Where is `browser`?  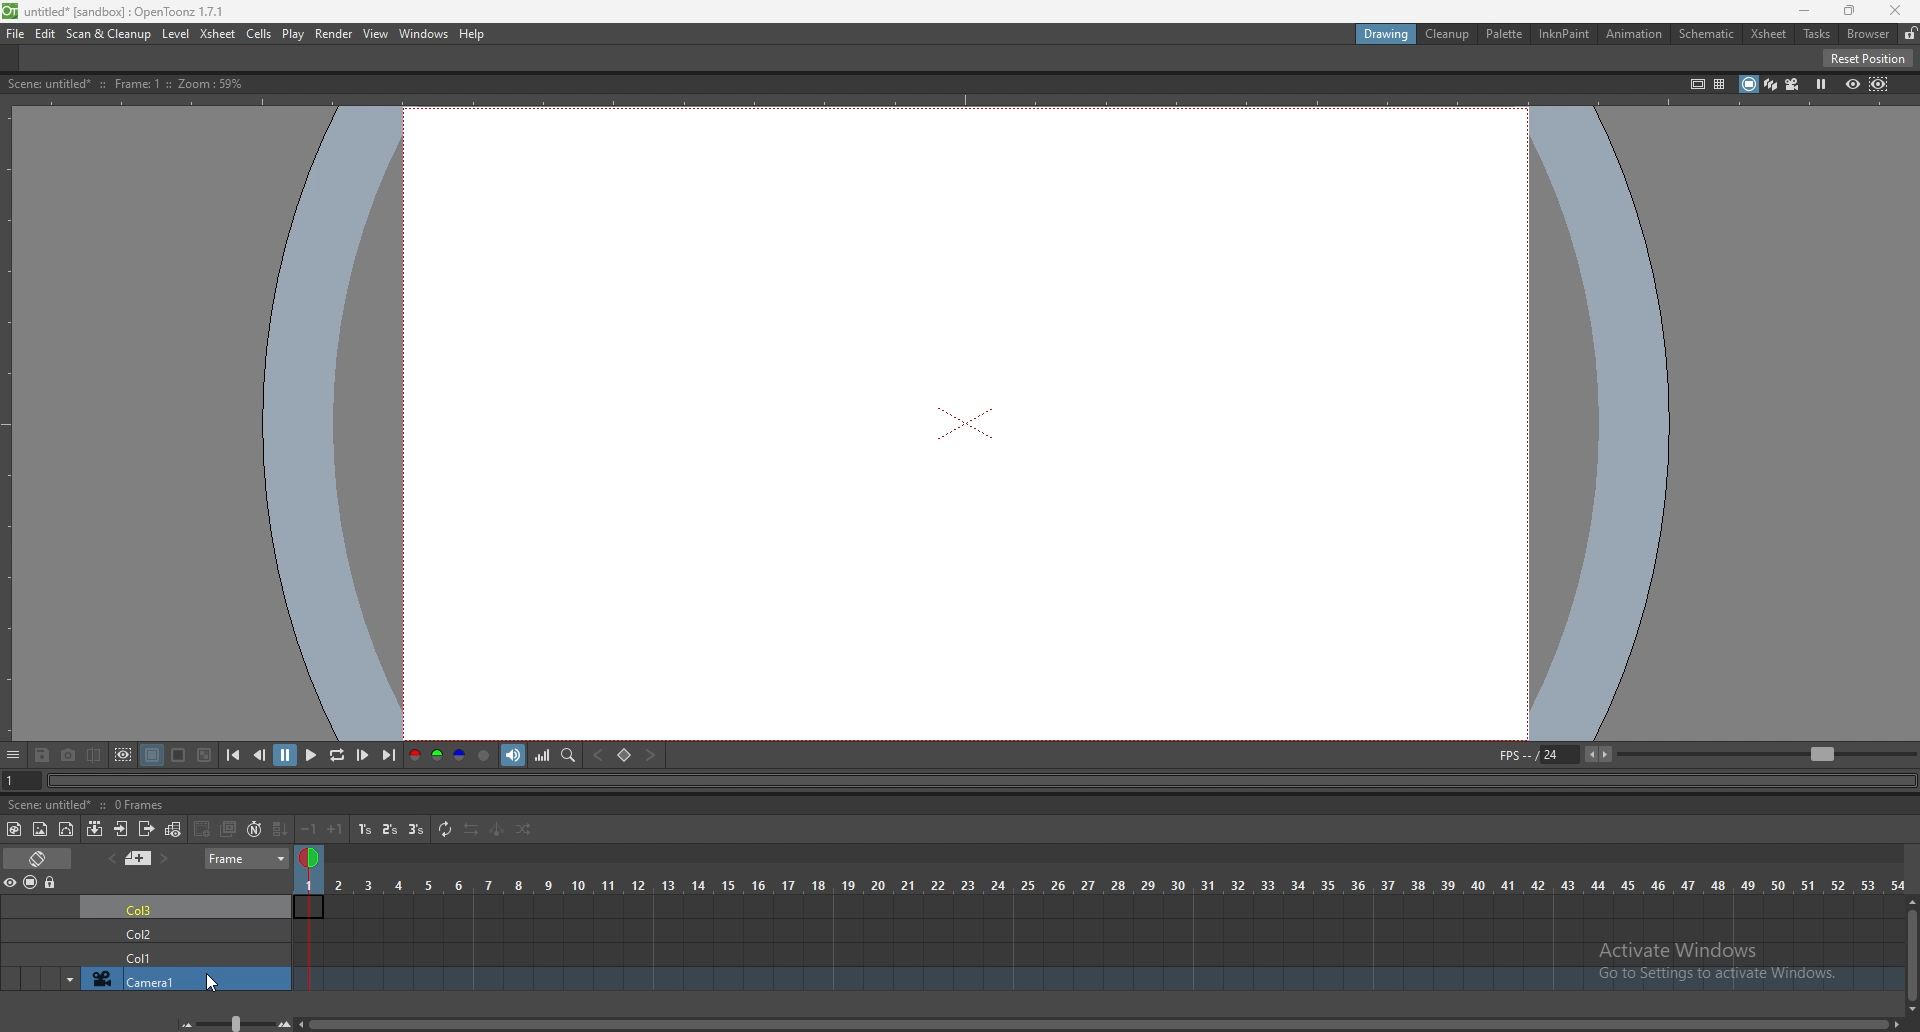 browser is located at coordinates (1868, 33).